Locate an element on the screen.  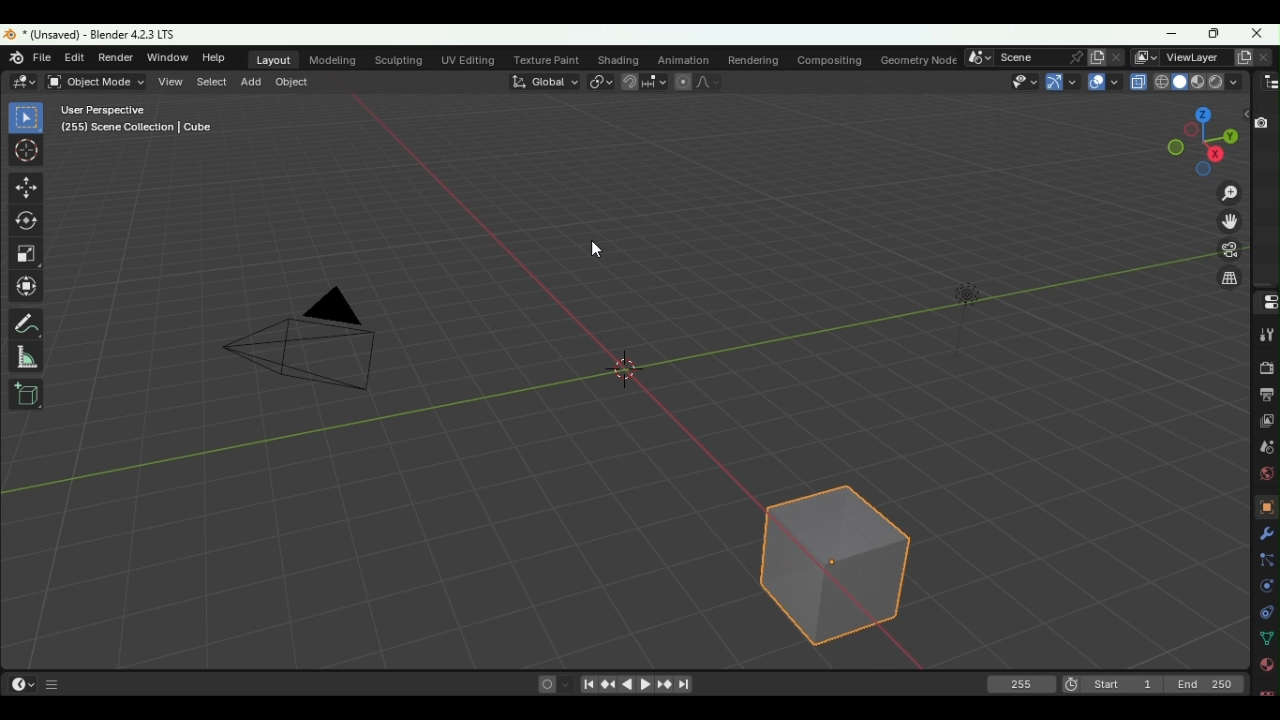
pointer cursor is located at coordinates (592, 252).